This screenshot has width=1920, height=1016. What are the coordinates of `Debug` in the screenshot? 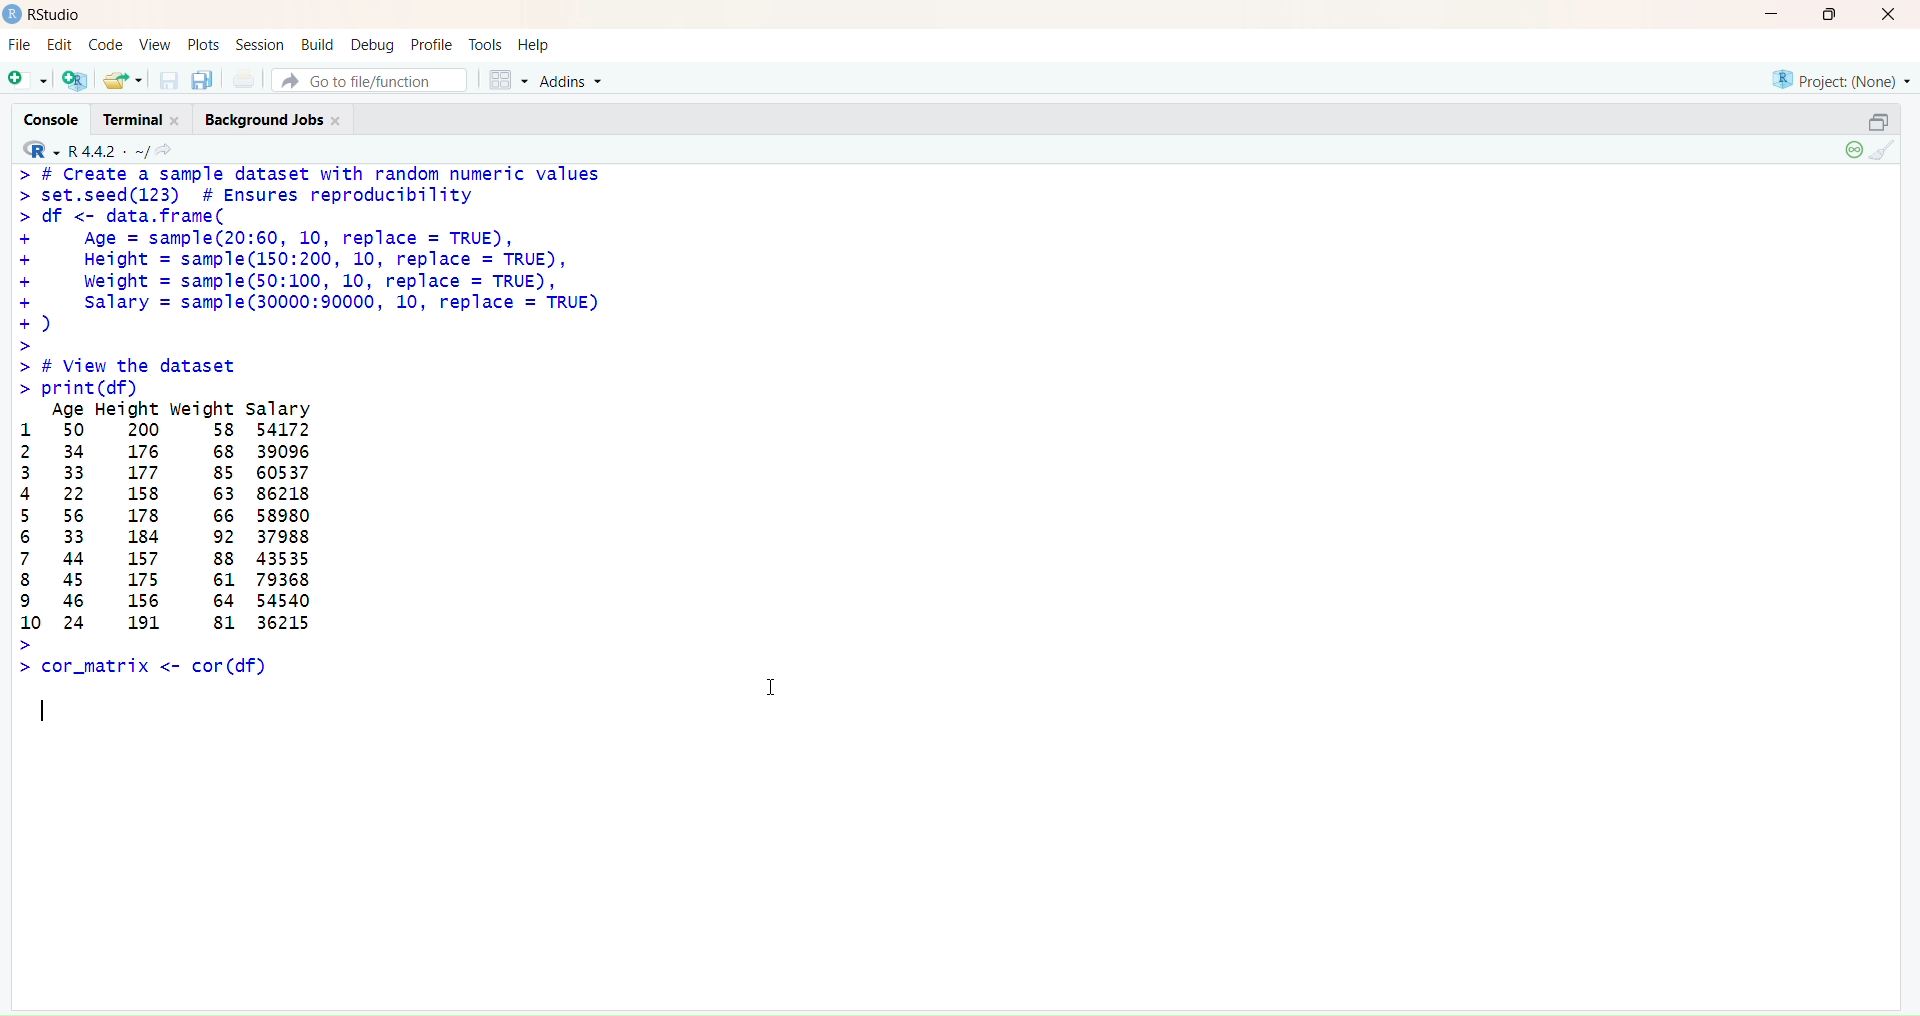 It's located at (373, 44).